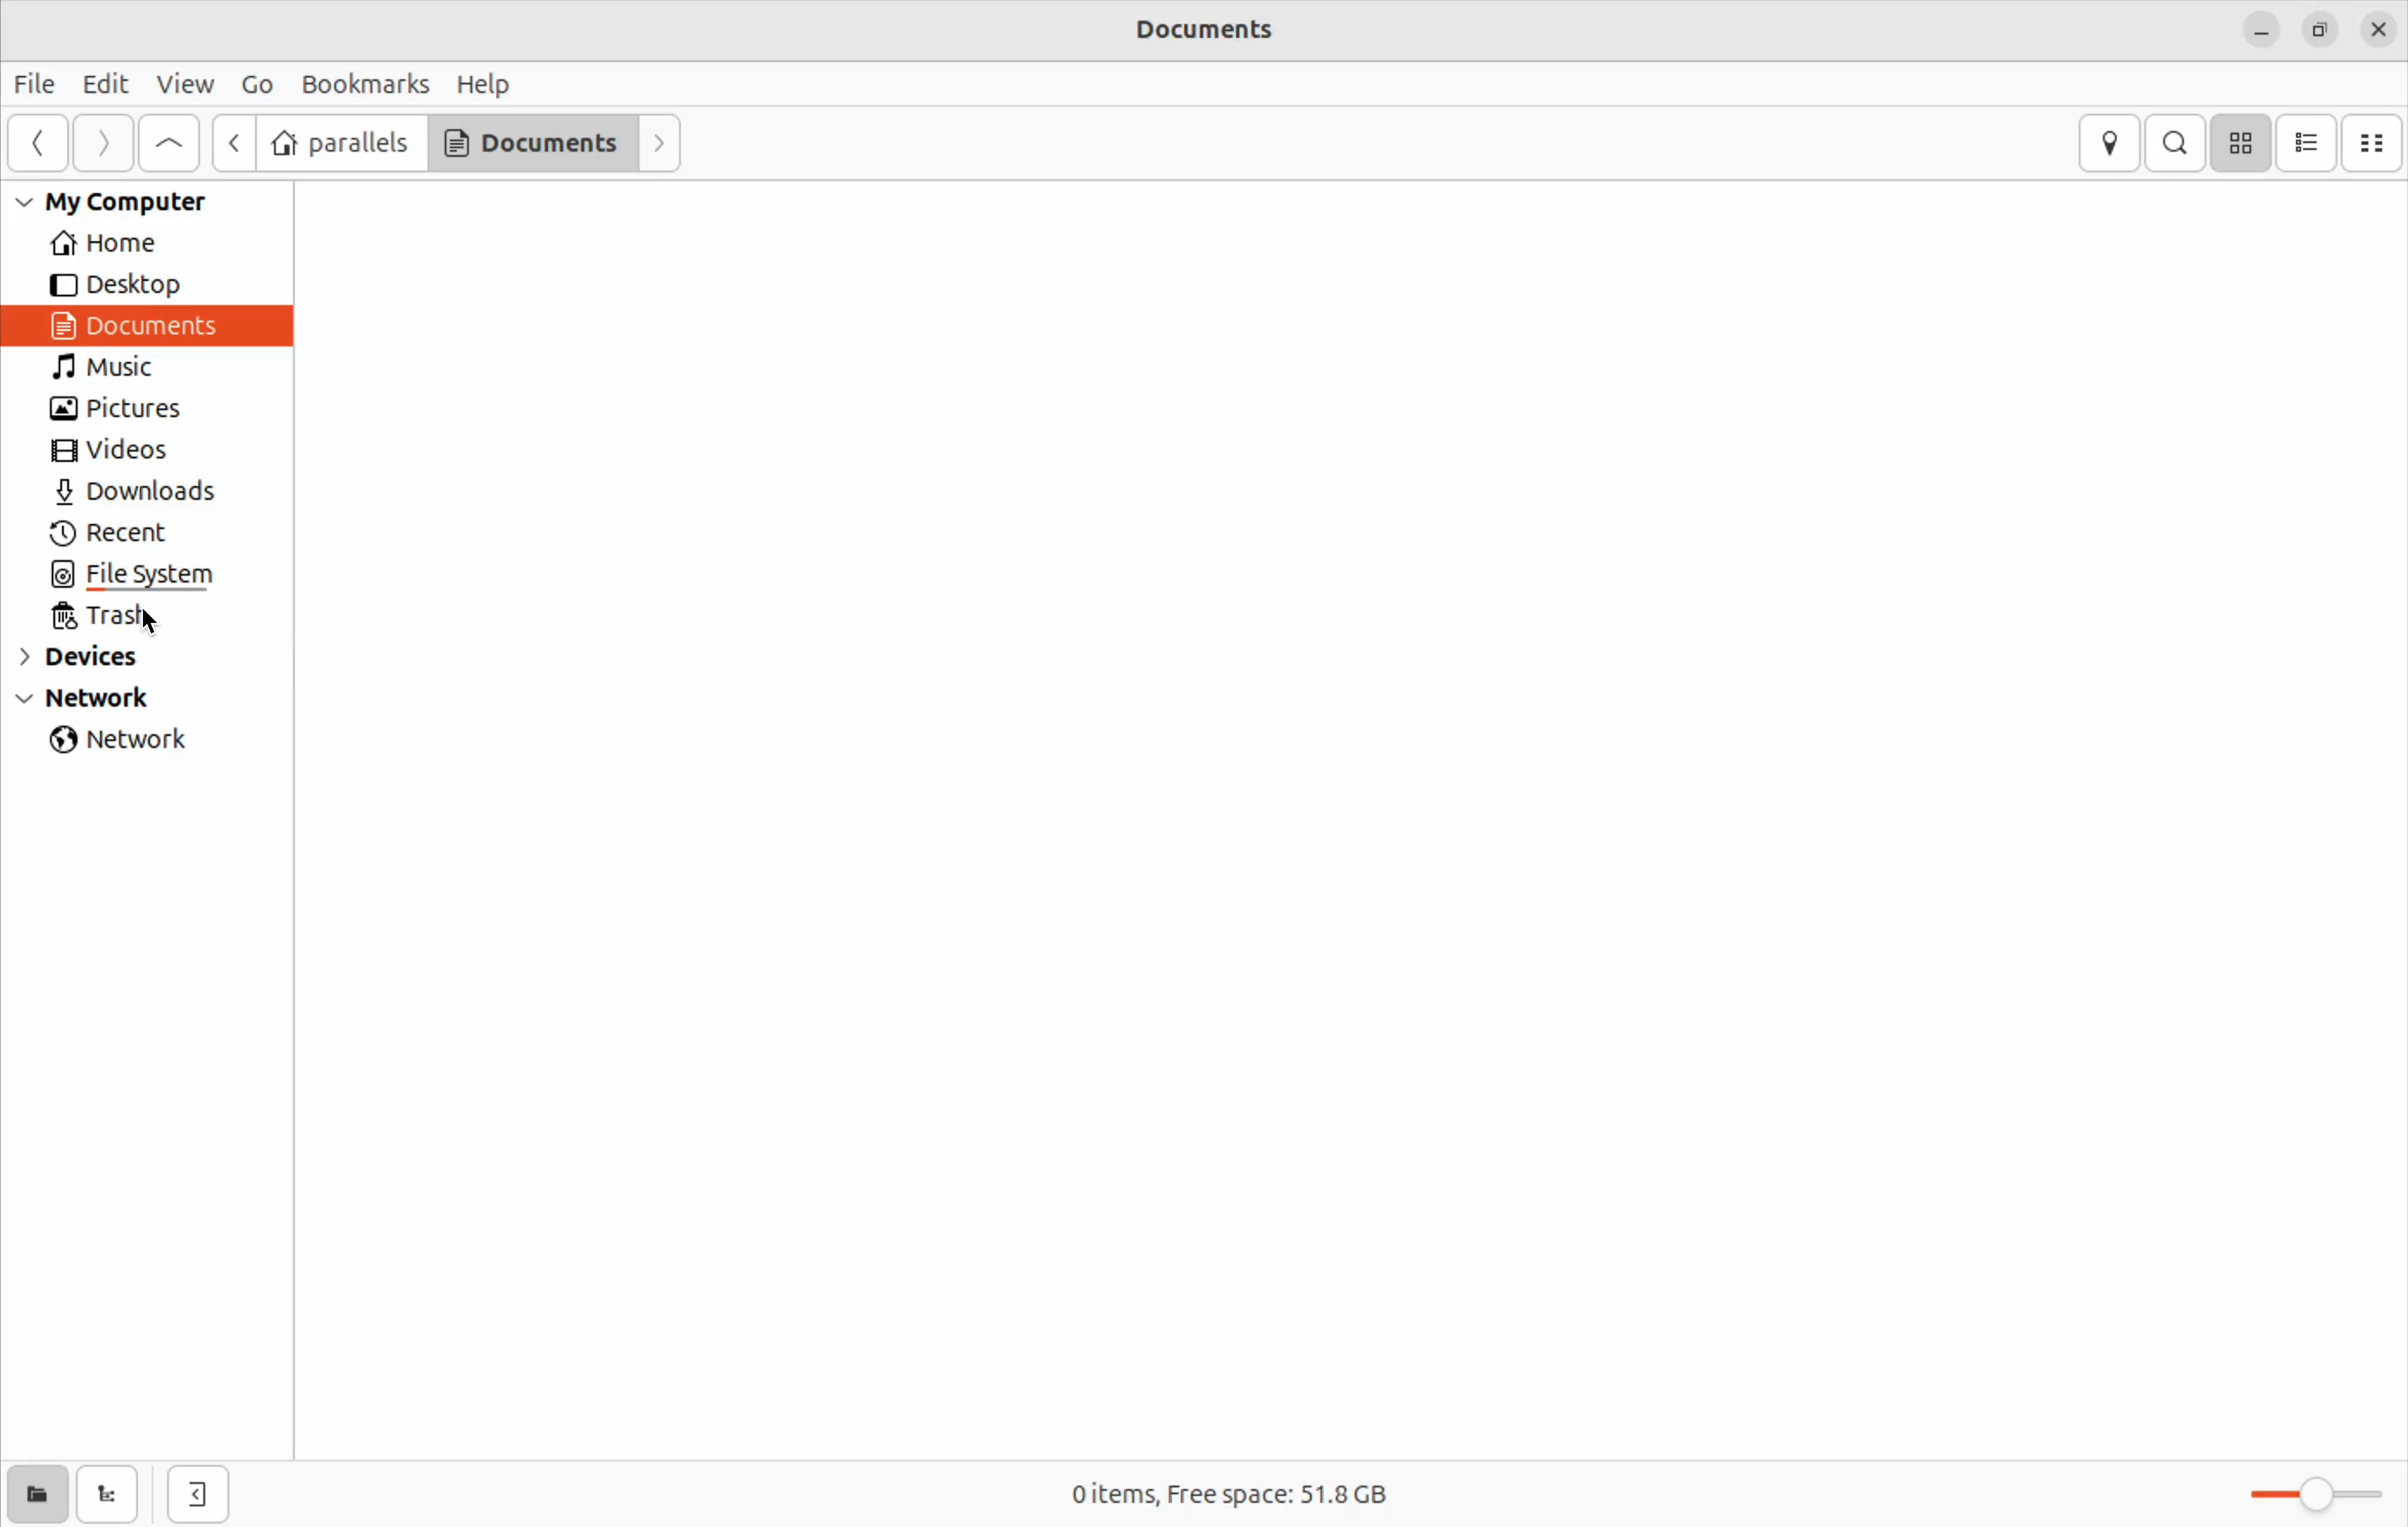 Image resolution: width=2408 pixels, height=1527 pixels. What do you see at coordinates (2320, 29) in the screenshot?
I see `resize` at bounding box center [2320, 29].